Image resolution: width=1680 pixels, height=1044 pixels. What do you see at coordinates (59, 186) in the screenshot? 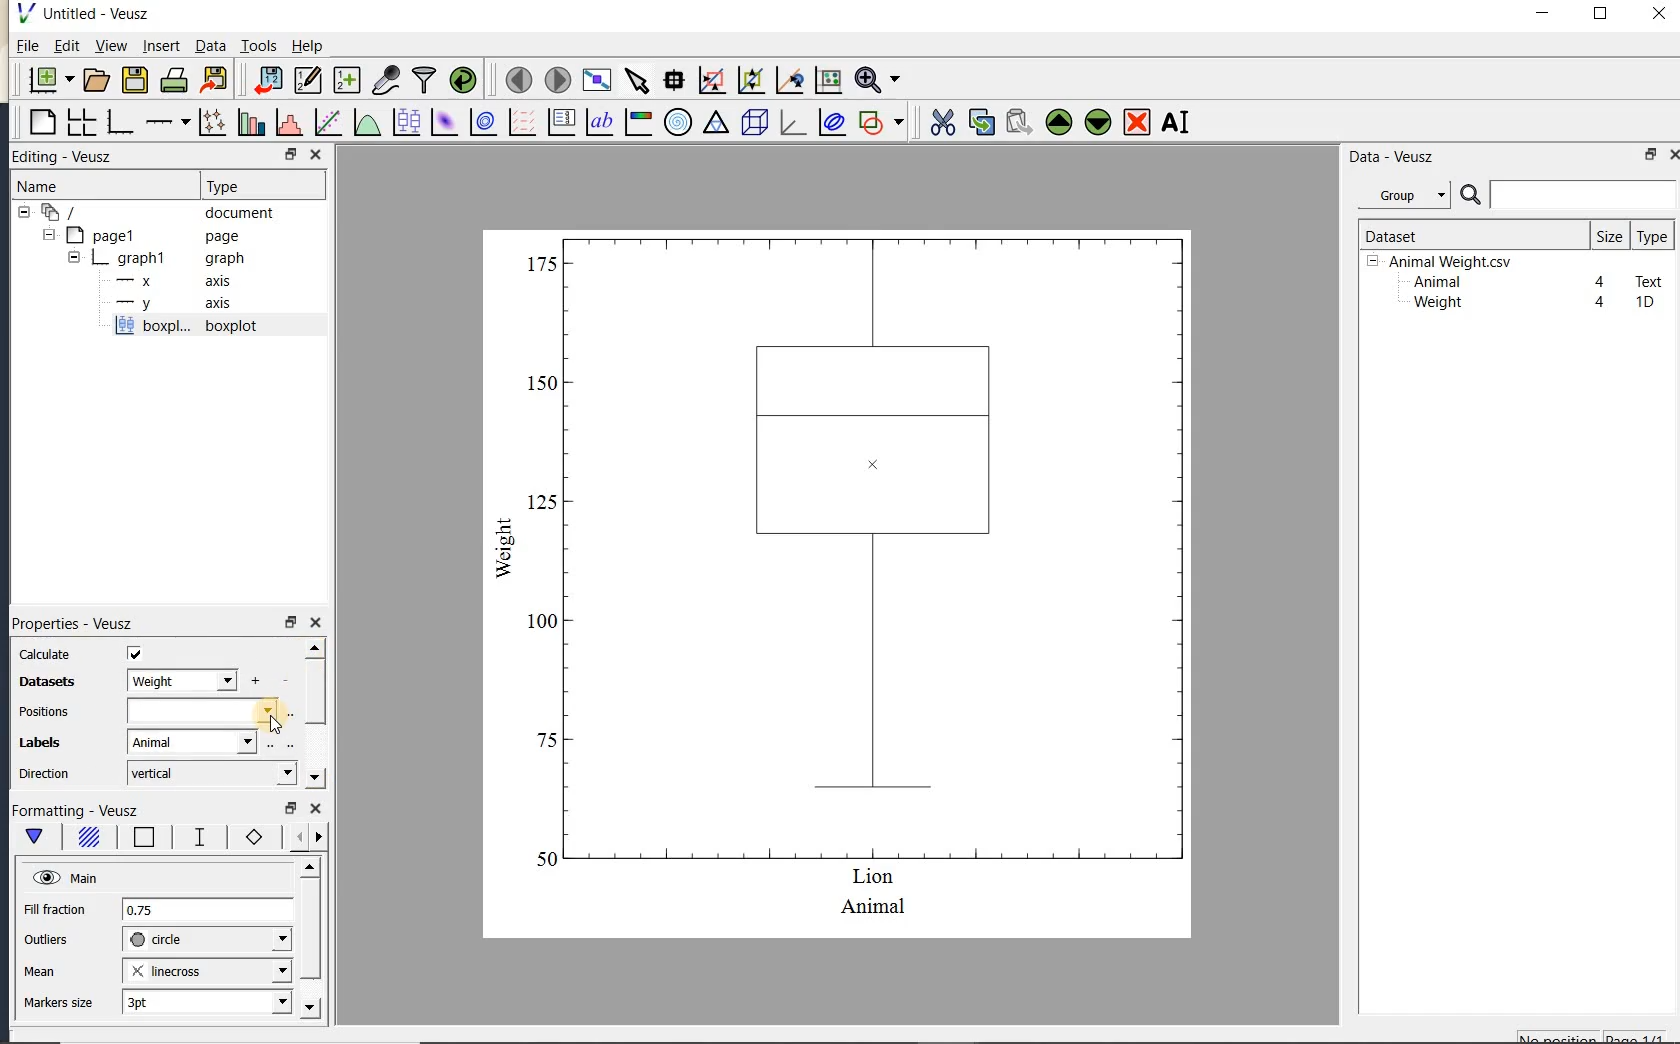
I see `Name` at bounding box center [59, 186].